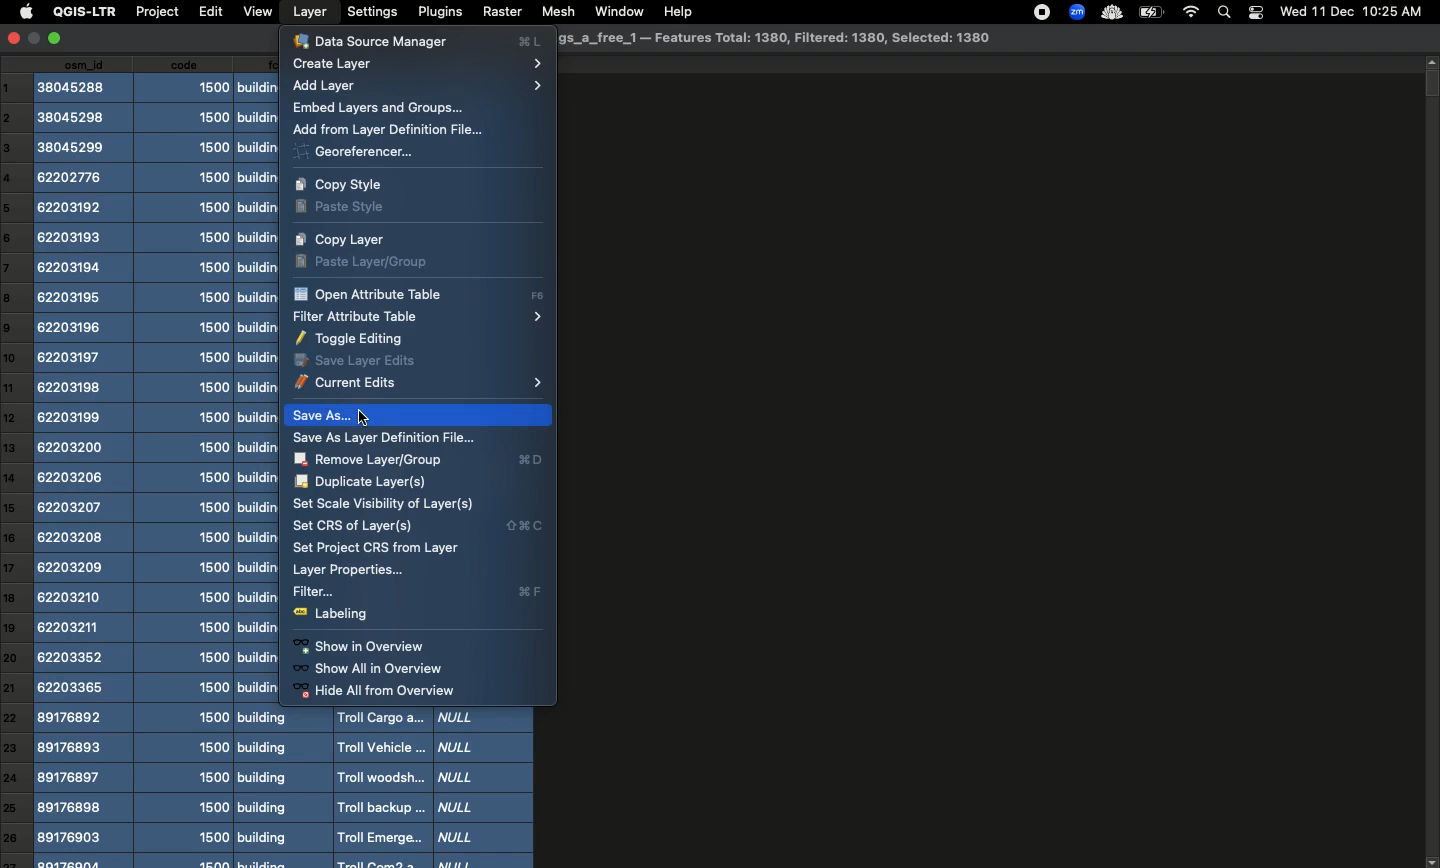 The width and height of the screenshot is (1440, 868). Describe the element at coordinates (386, 504) in the screenshot. I see `Set scale visibility of layer` at that location.